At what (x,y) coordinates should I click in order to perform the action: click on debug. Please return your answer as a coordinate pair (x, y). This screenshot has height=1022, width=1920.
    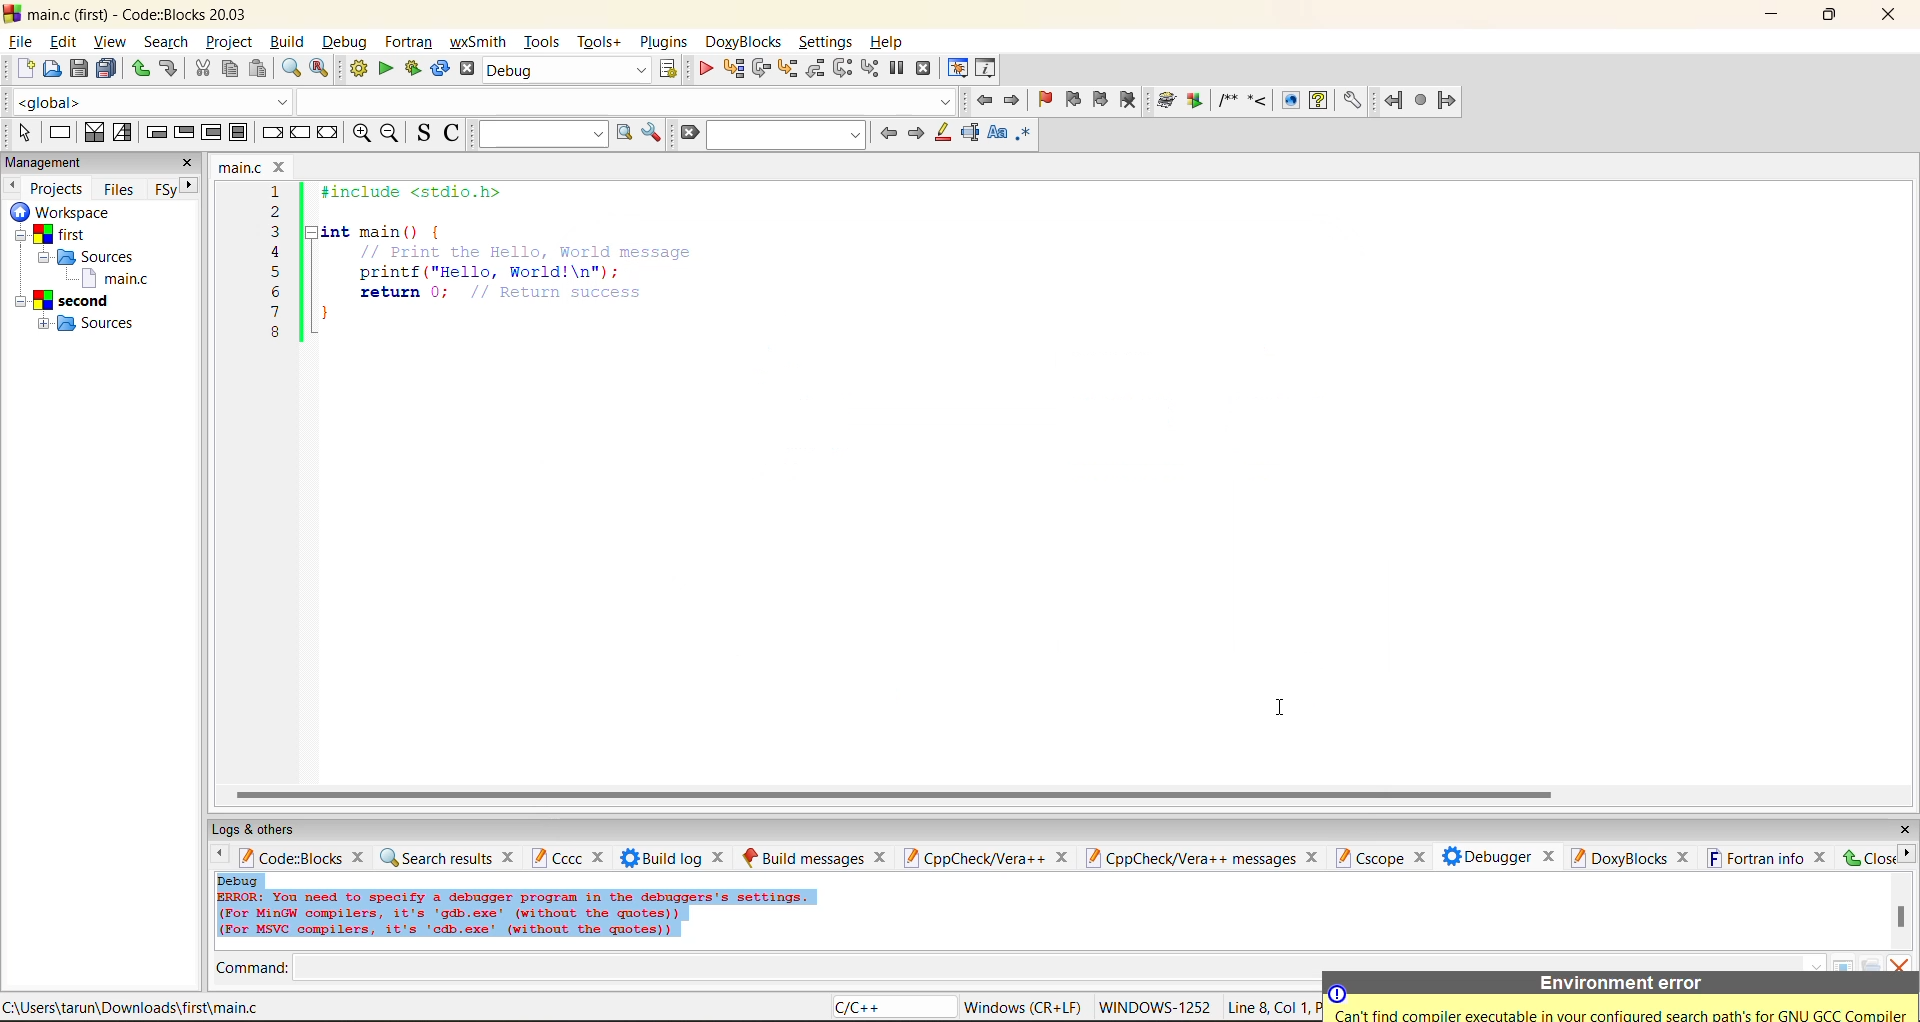
    Looking at the image, I should click on (342, 42).